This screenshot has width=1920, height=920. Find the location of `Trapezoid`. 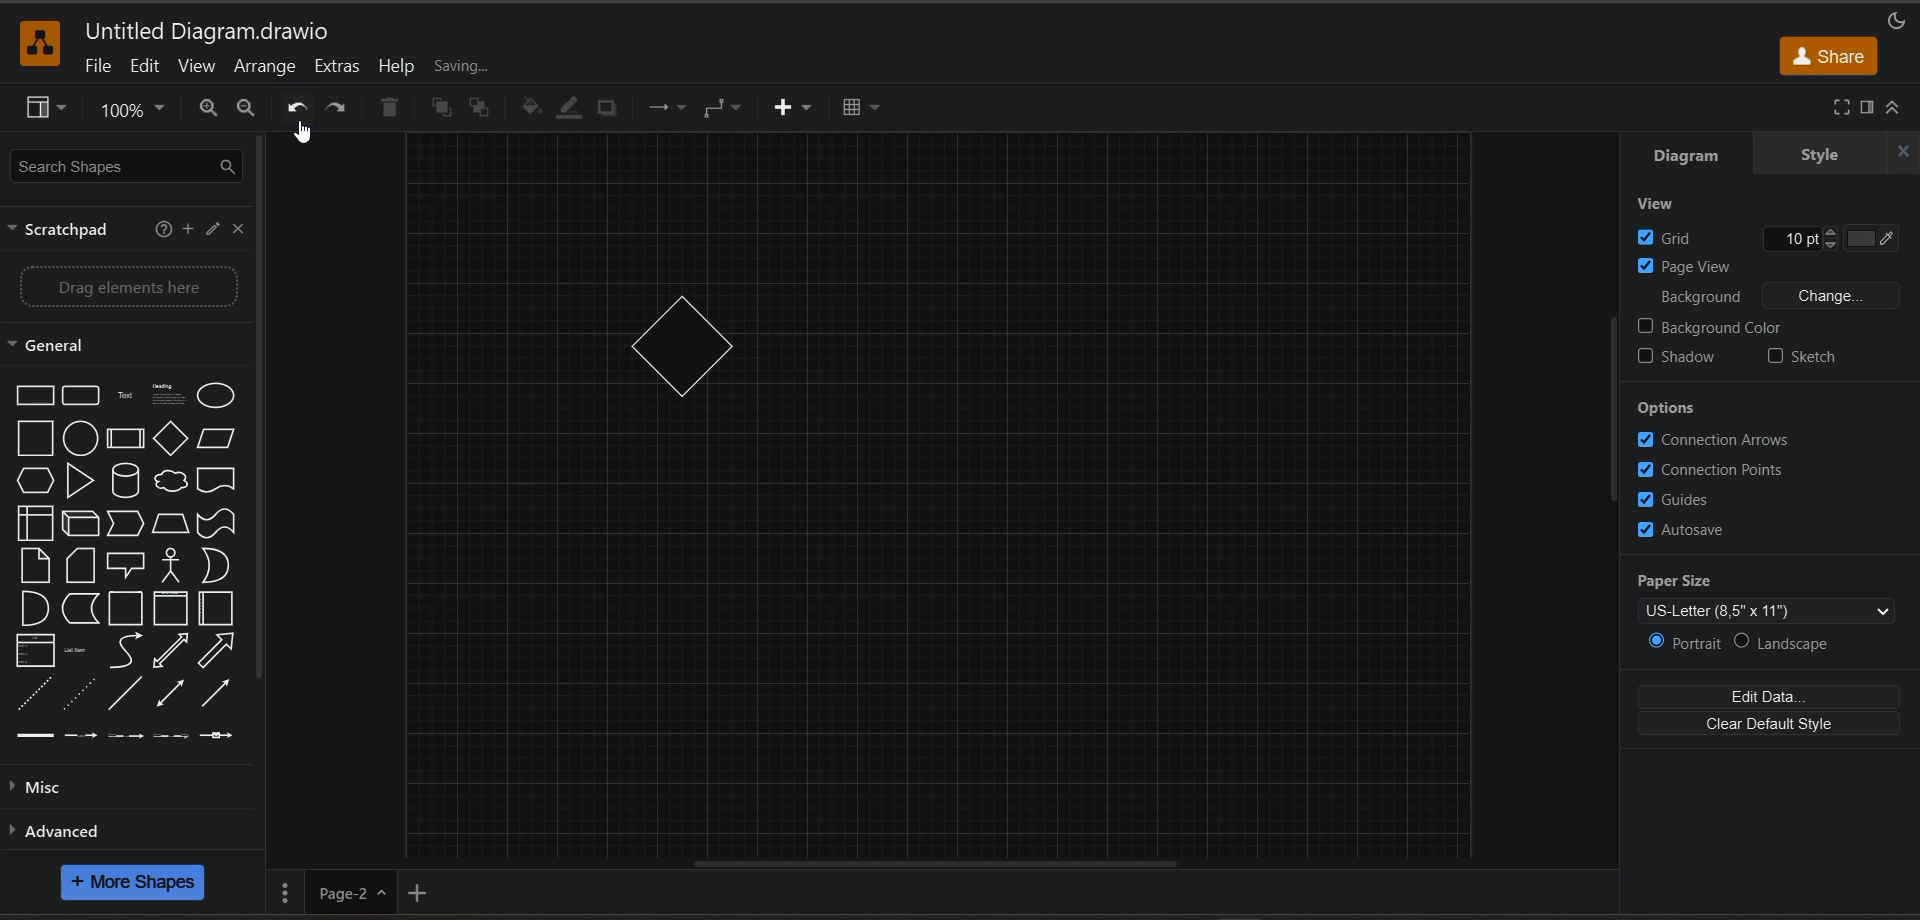

Trapezoid is located at coordinates (170, 524).